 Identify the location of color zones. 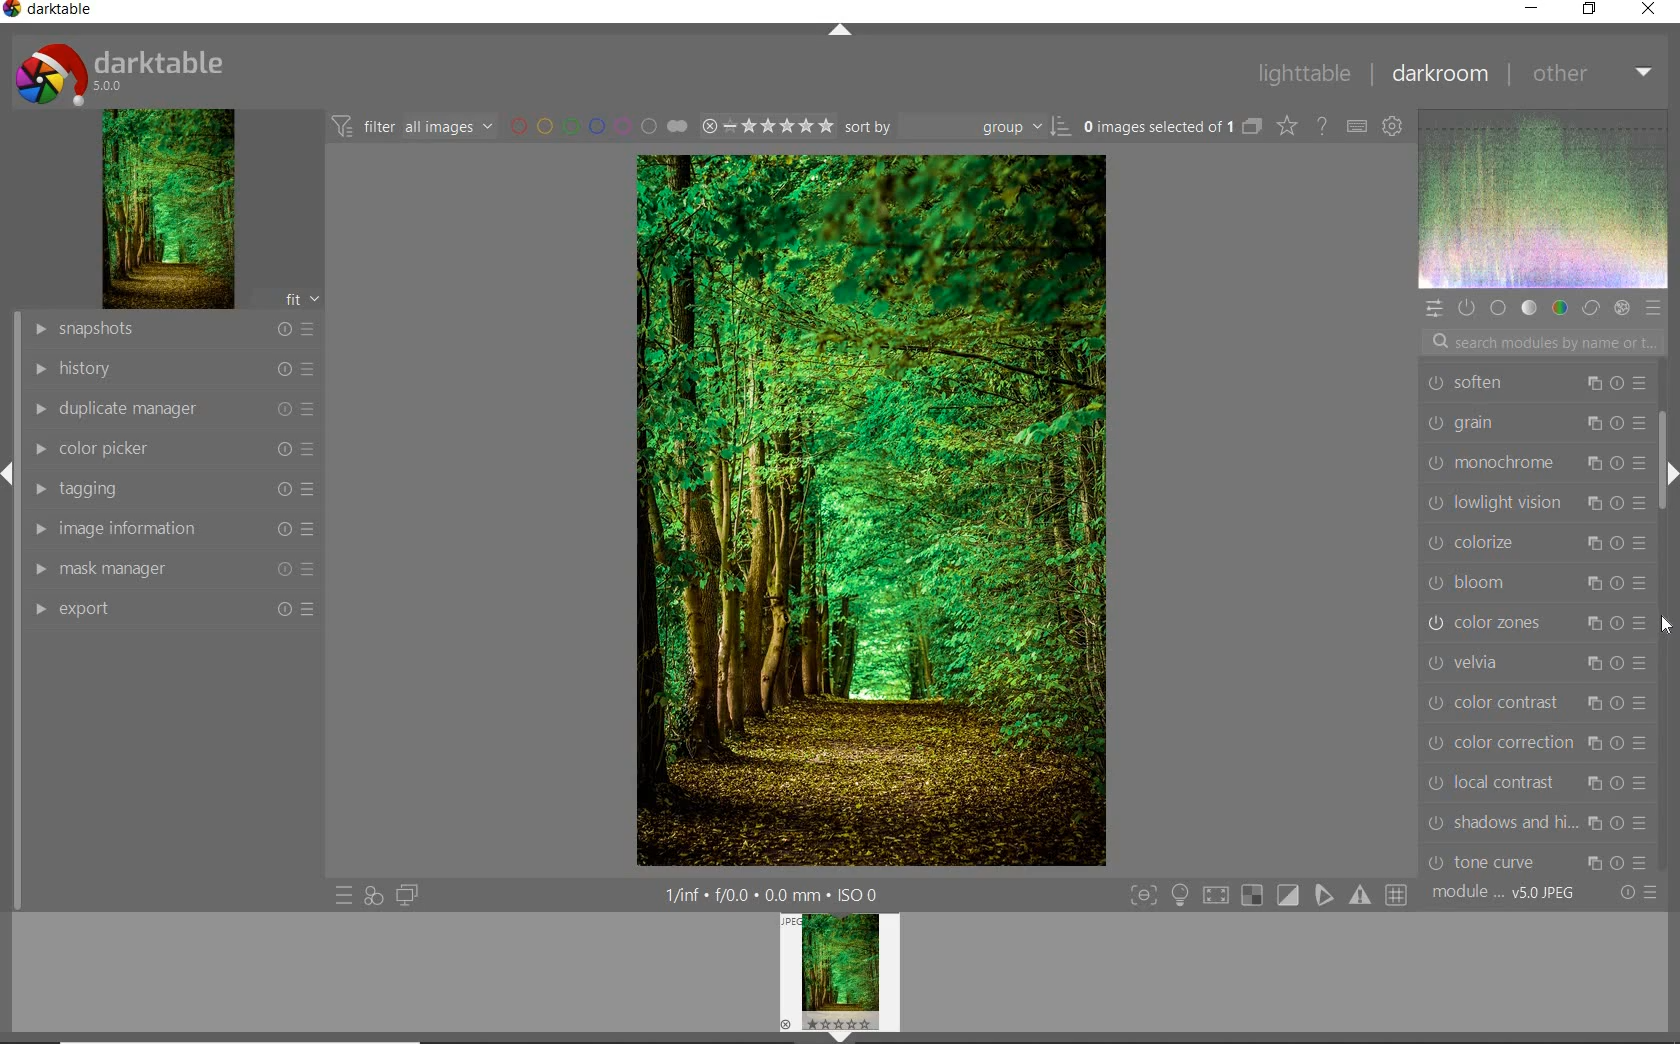
(1537, 622).